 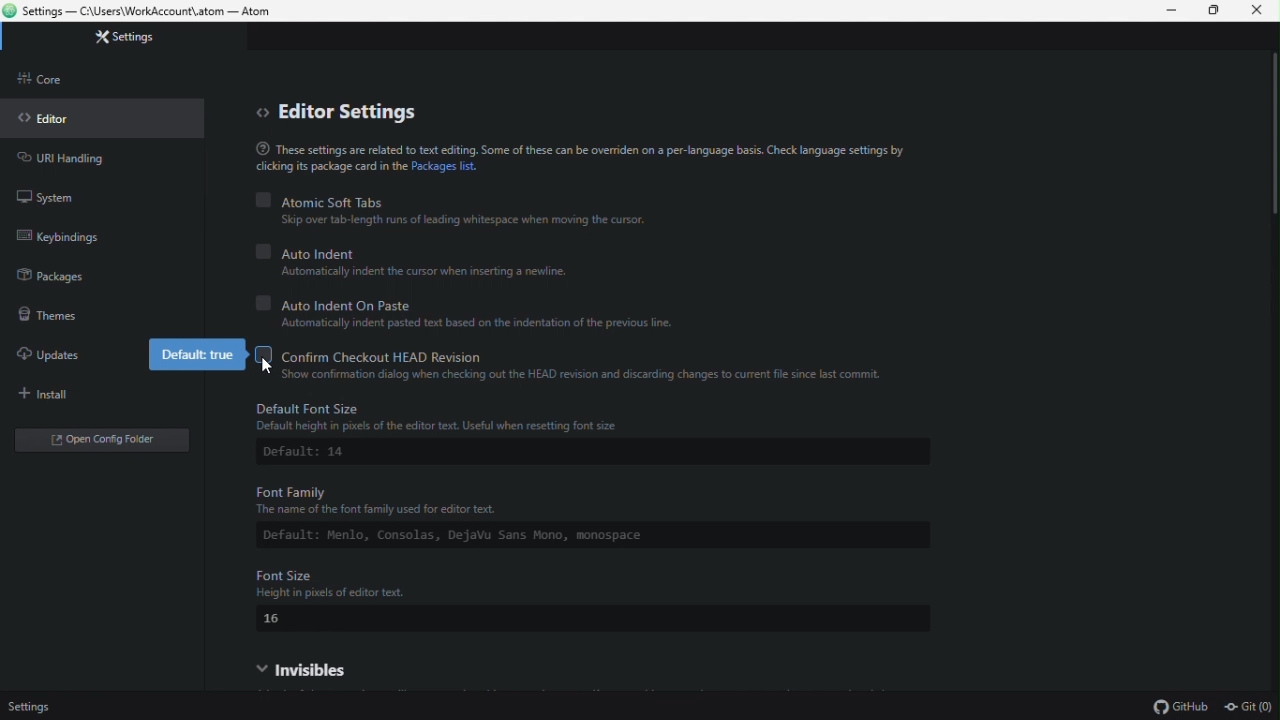 What do you see at coordinates (1181, 706) in the screenshot?
I see `github` at bounding box center [1181, 706].